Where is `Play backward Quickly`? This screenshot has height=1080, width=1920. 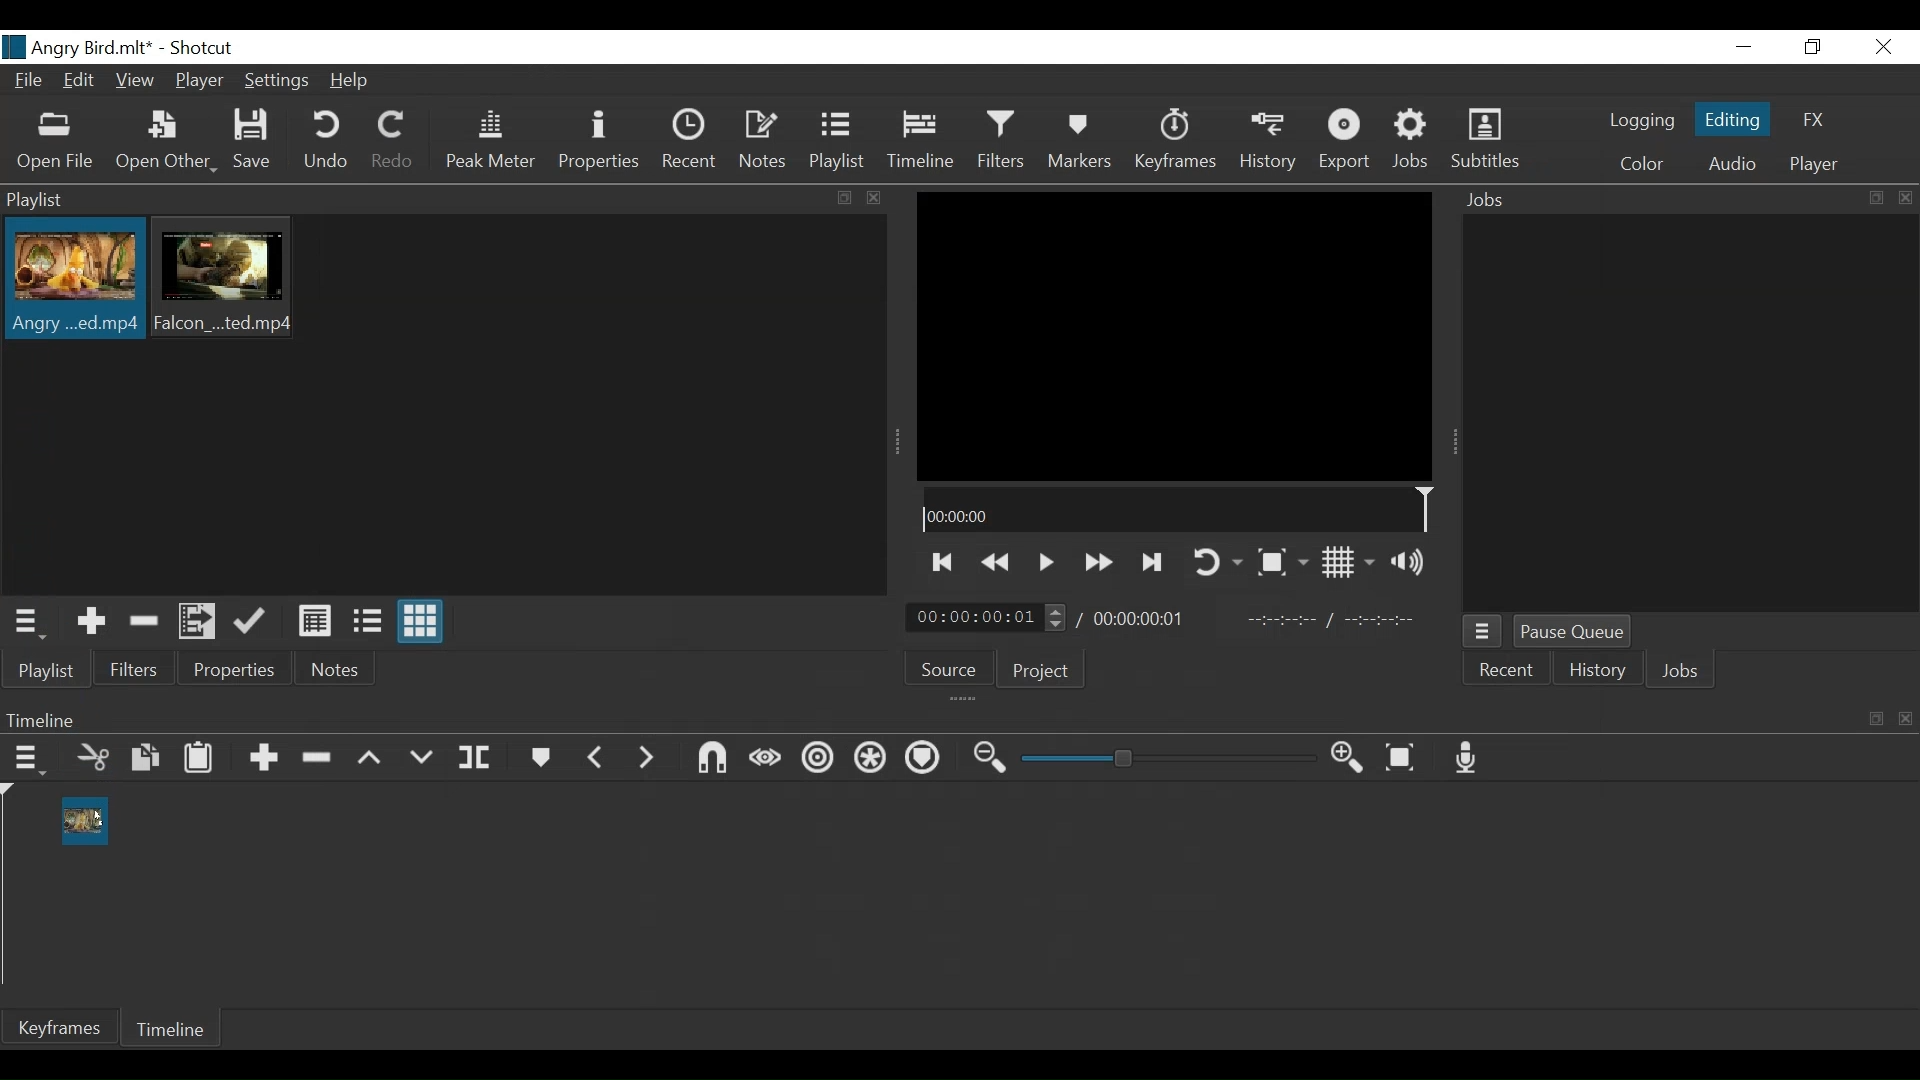
Play backward Quickly is located at coordinates (999, 561).